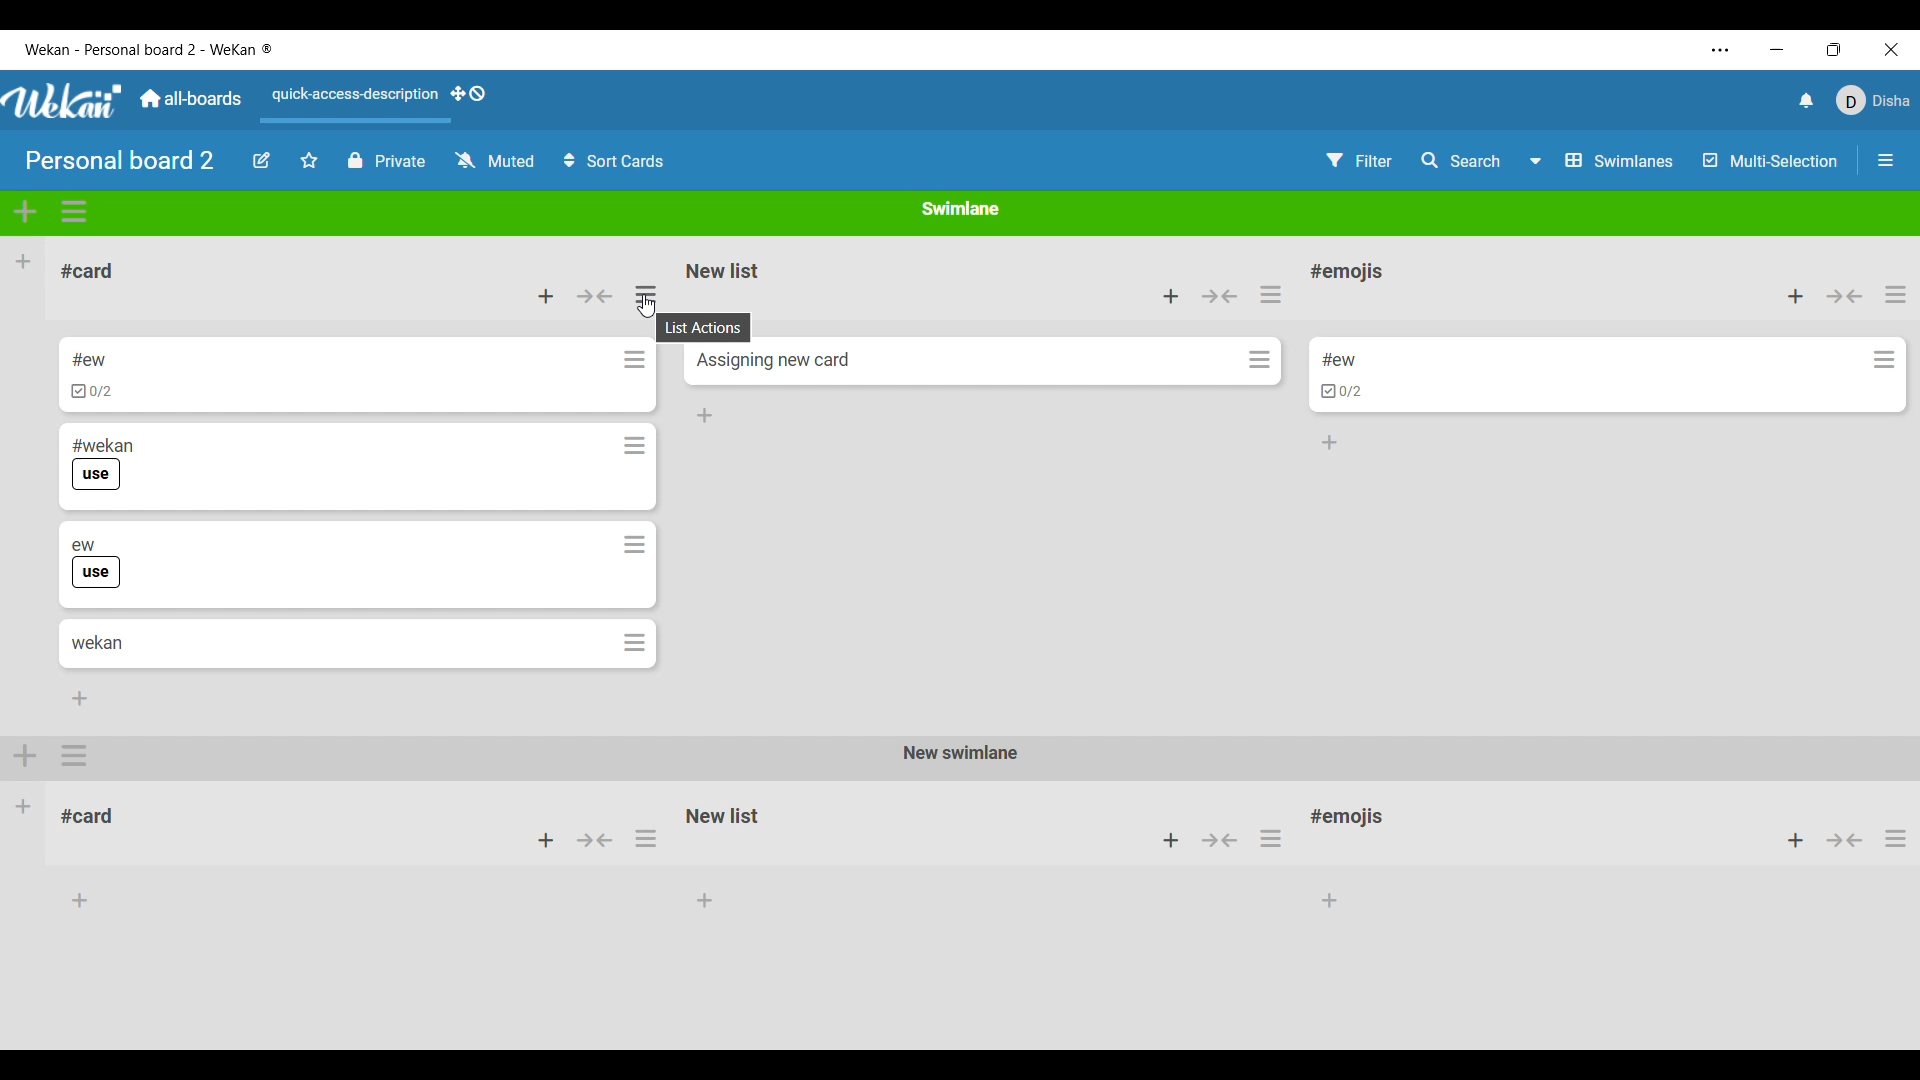 This screenshot has height=1080, width=1920. What do you see at coordinates (468, 94) in the screenshot?
I see `Show desktop drag handles` at bounding box center [468, 94].